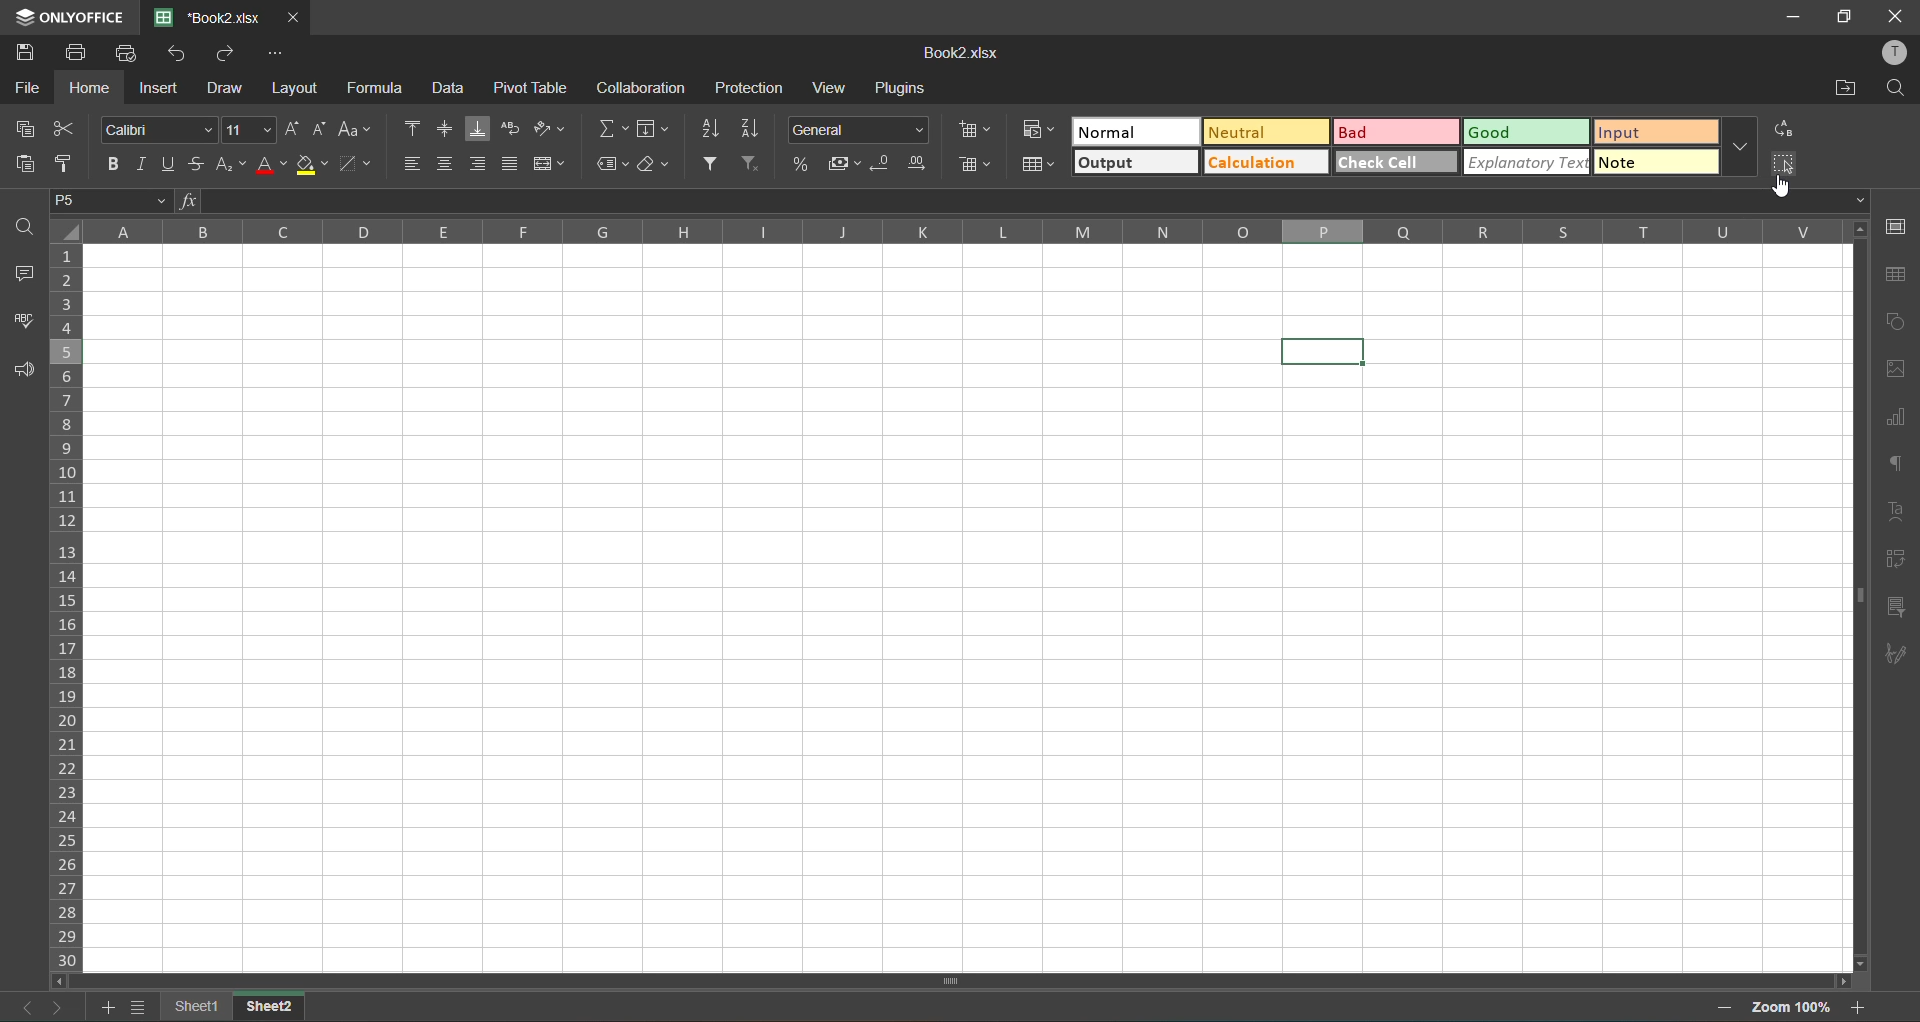  Describe the element at coordinates (551, 165) in the screenshot. I see `merge and center` at that location.